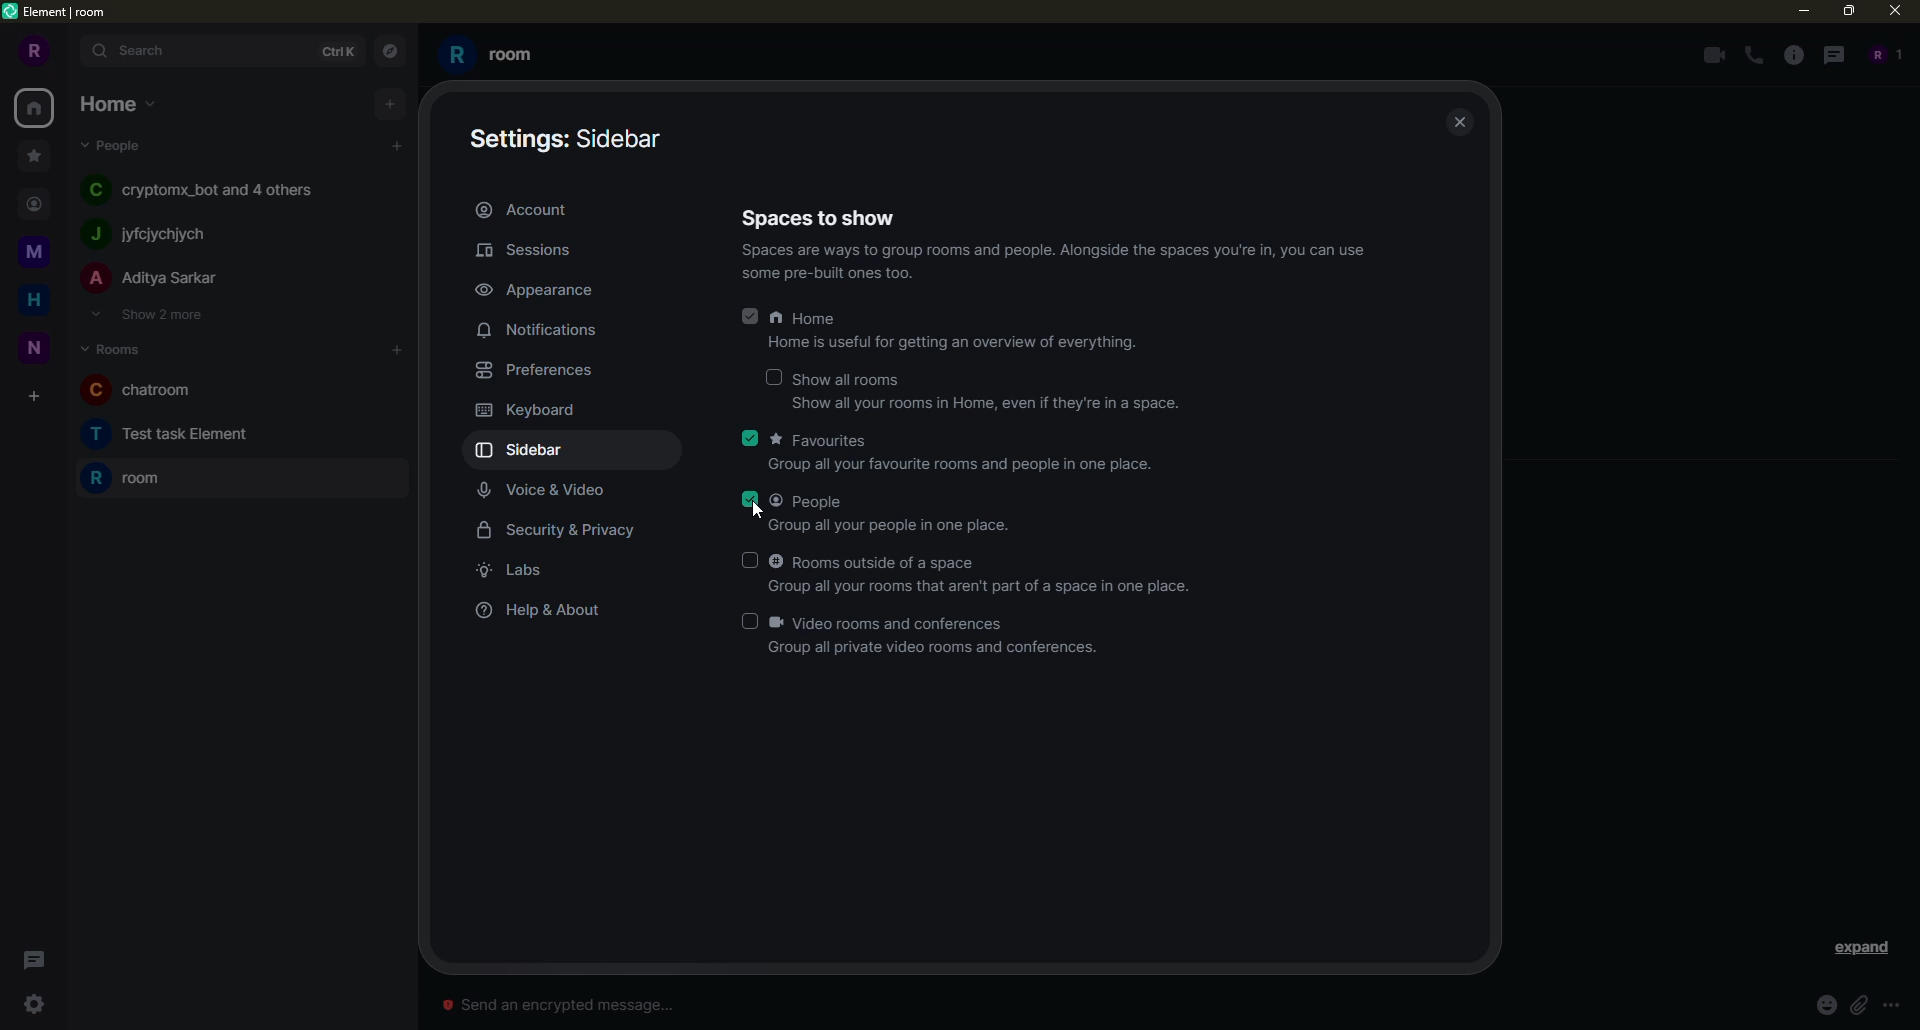 This screenshot has height=1030, width=1920. Describe the element at coordinates (747, 560) in the screenshot. I see `select` at that location.